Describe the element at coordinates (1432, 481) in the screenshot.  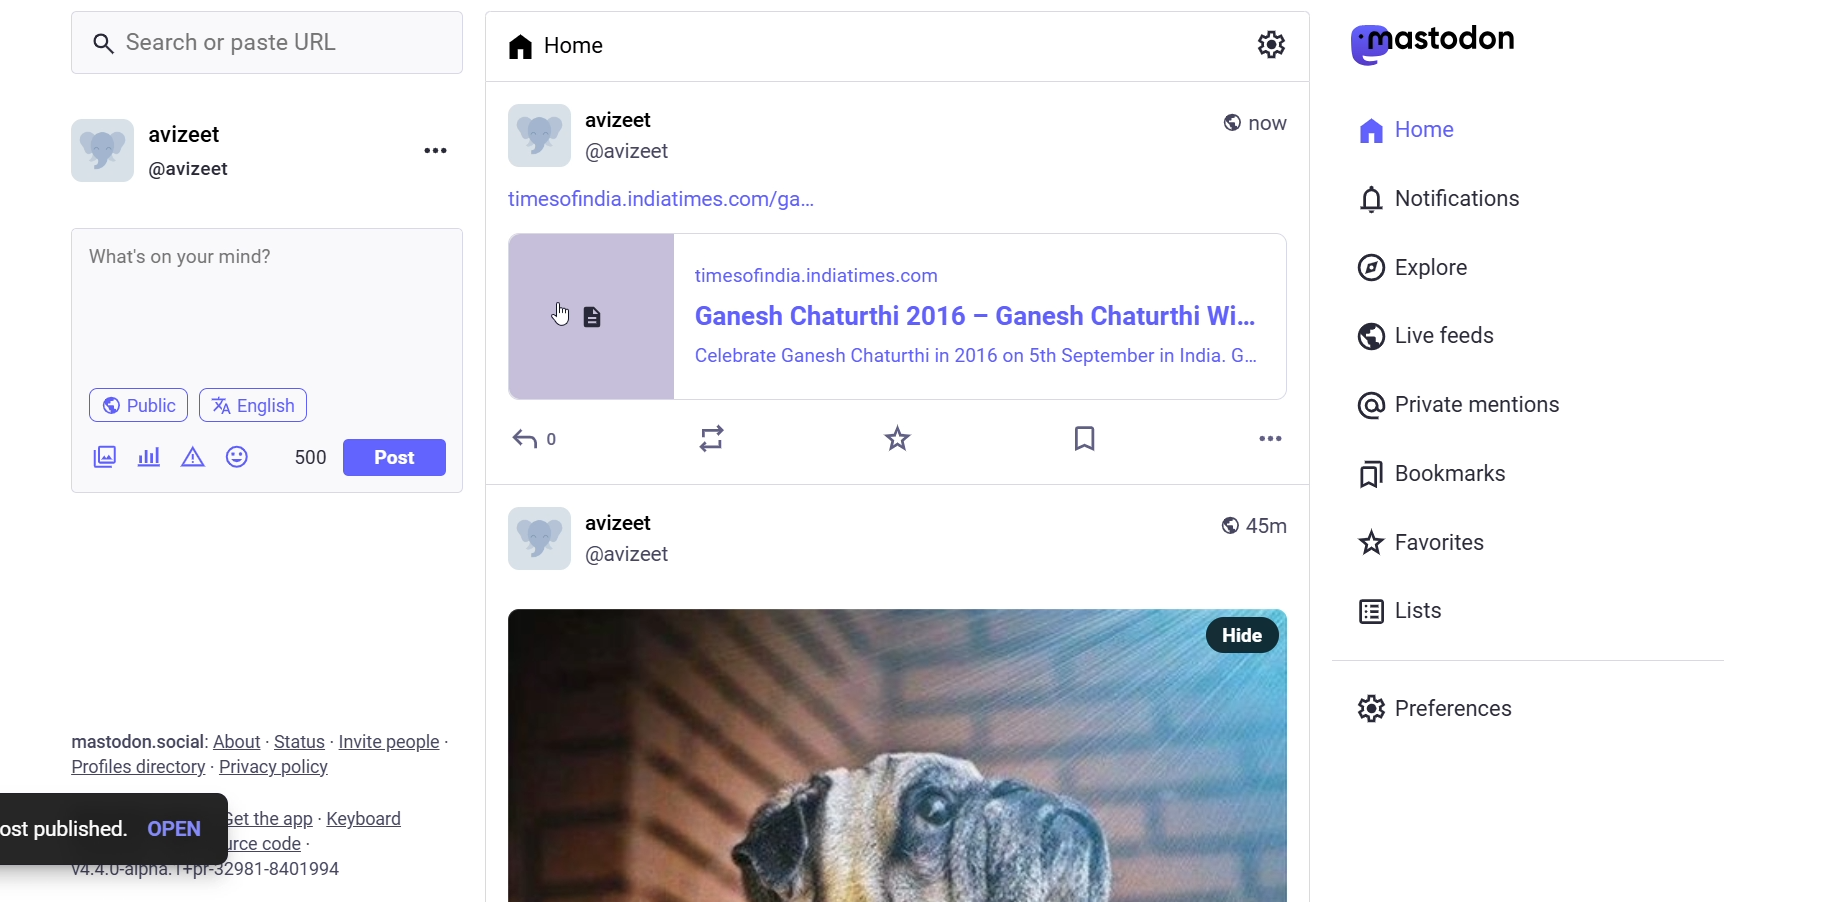
I see ` Bookmarks` at that location.